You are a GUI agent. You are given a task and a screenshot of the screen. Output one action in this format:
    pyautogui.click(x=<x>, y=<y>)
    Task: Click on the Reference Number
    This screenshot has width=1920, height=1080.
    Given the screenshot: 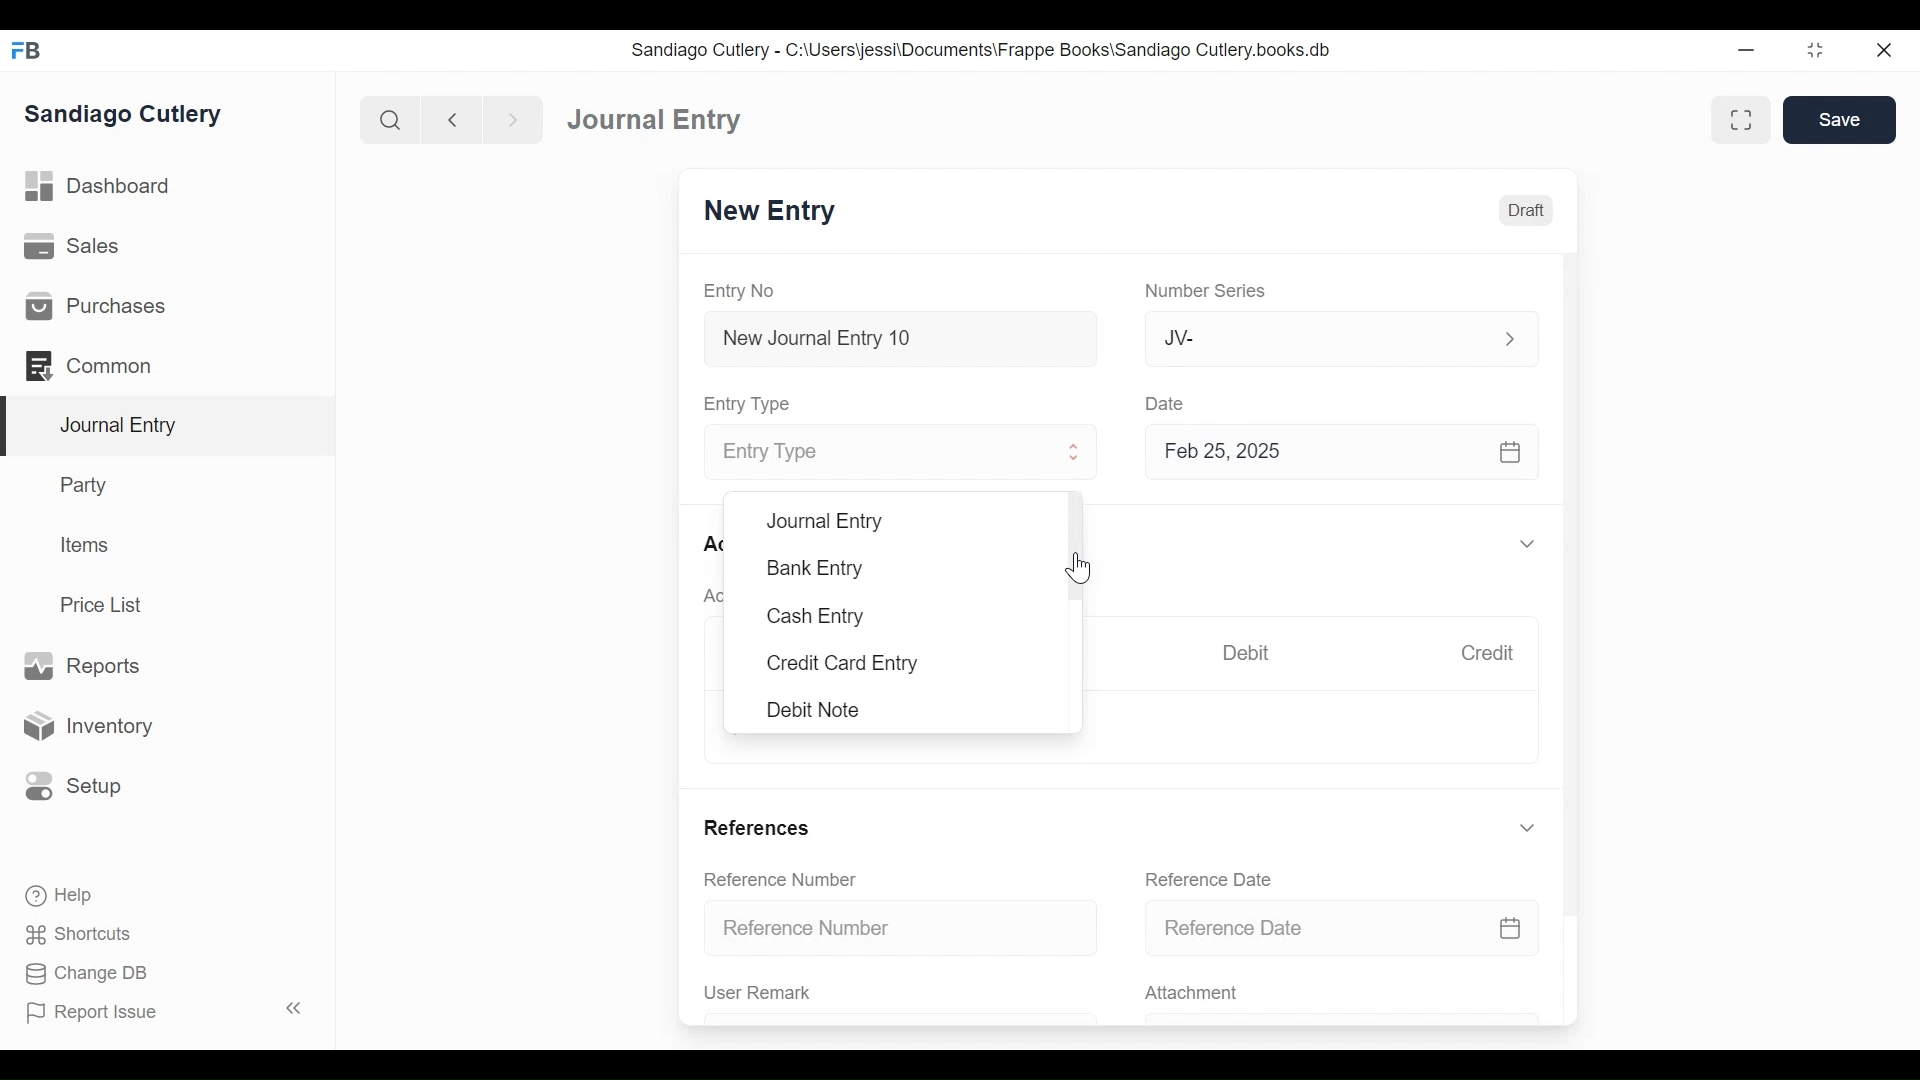 What is the action you would take?
    pyautogui.click(x=904, y=929)
    